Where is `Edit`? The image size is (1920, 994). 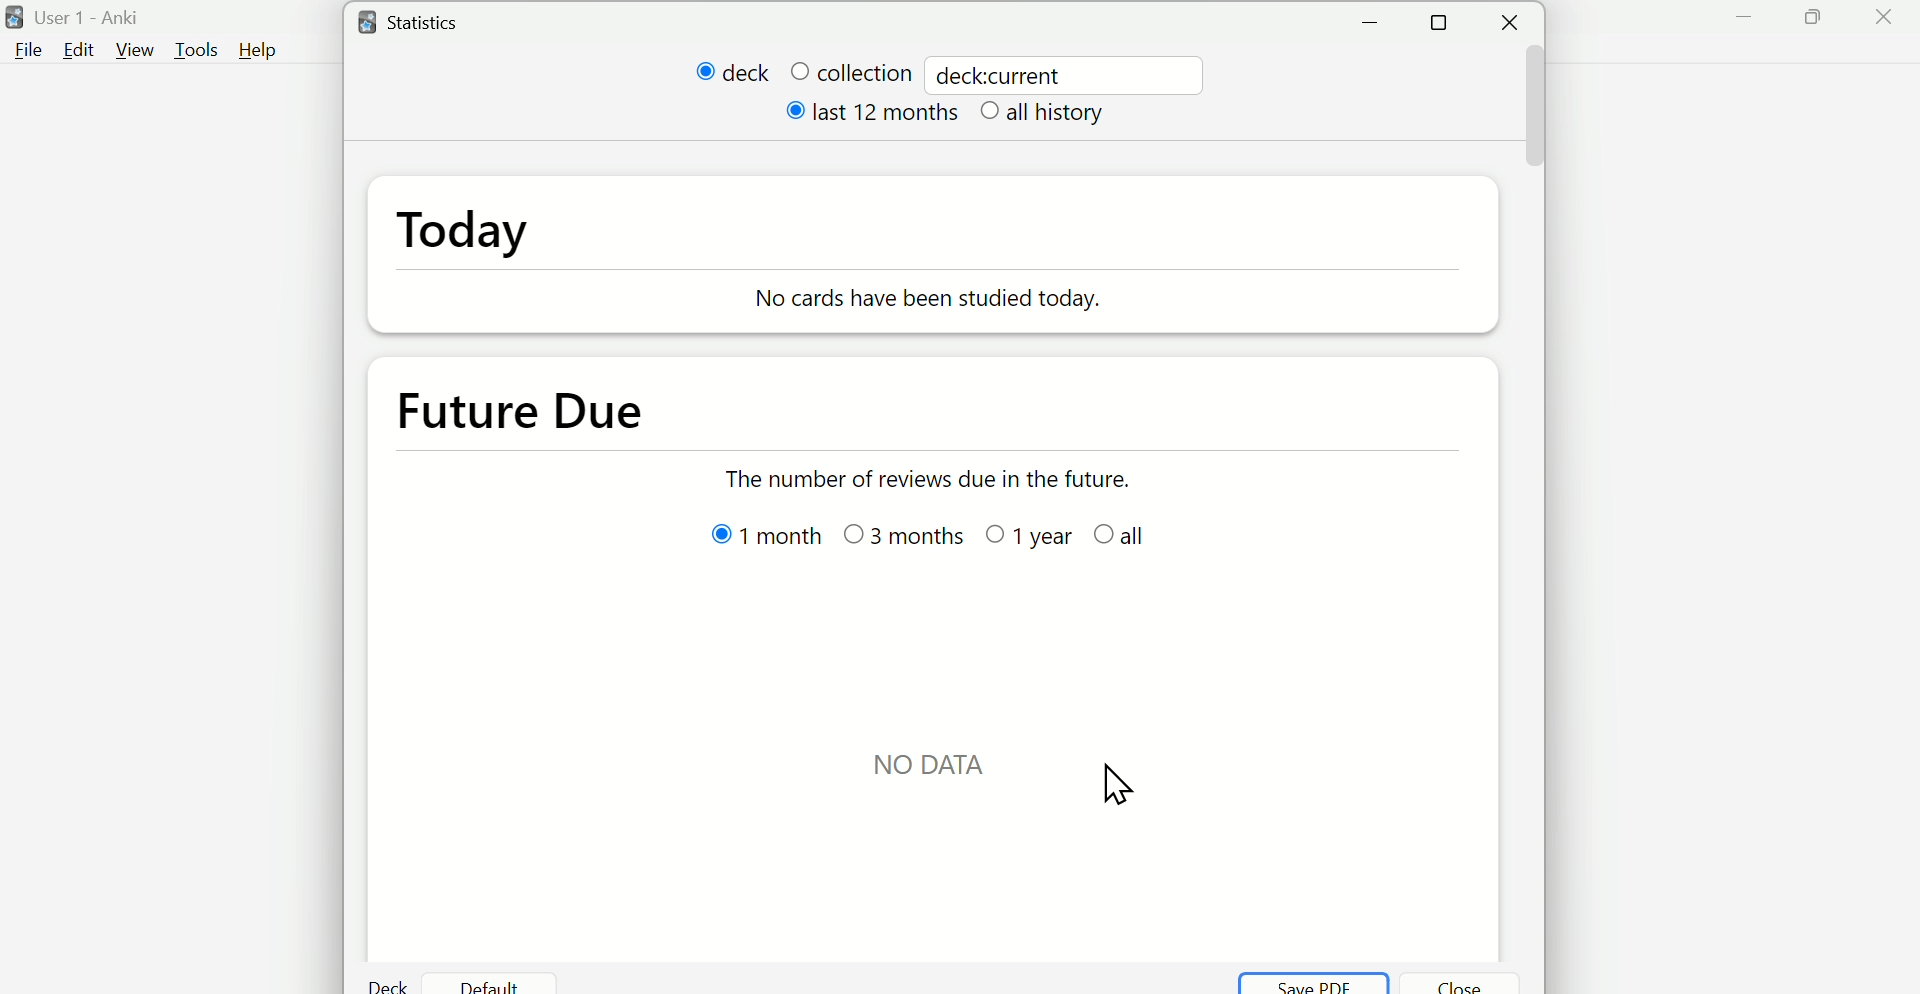 Edit is located at coordinates (75, 50).